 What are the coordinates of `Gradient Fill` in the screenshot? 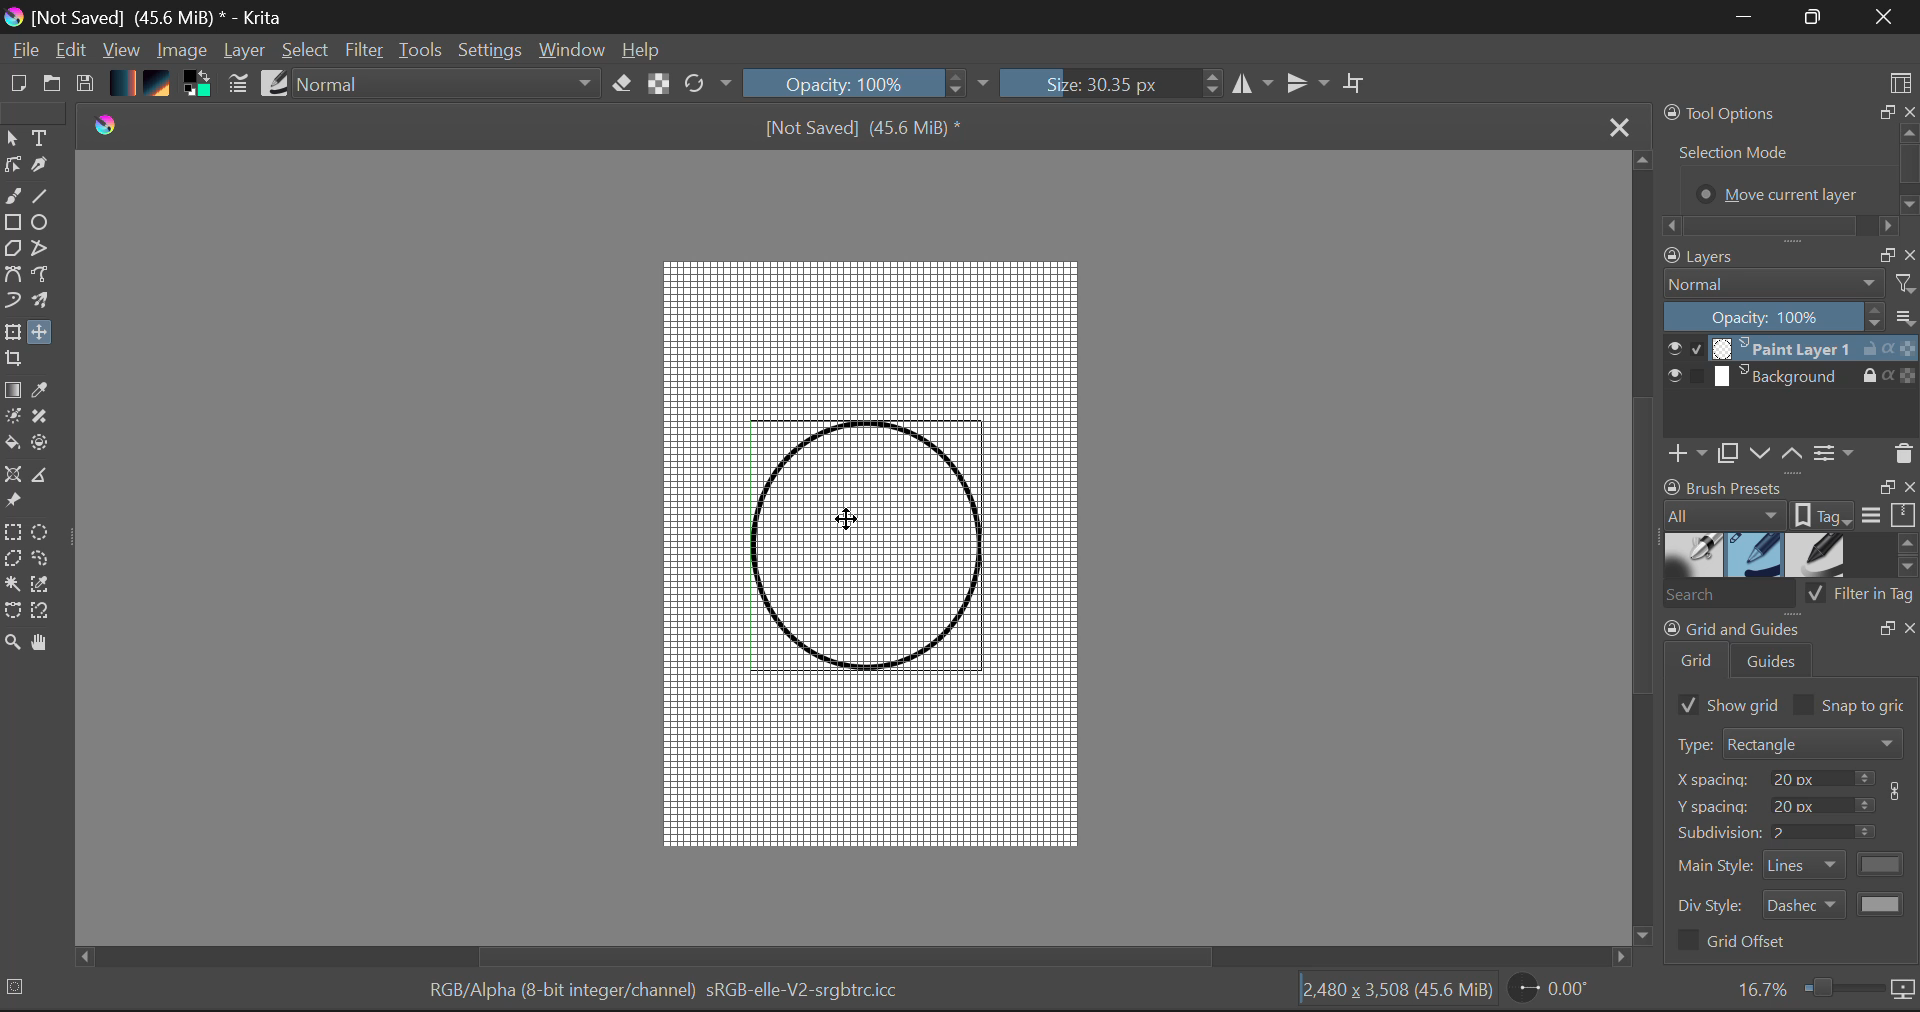 It's located at (13, 389).